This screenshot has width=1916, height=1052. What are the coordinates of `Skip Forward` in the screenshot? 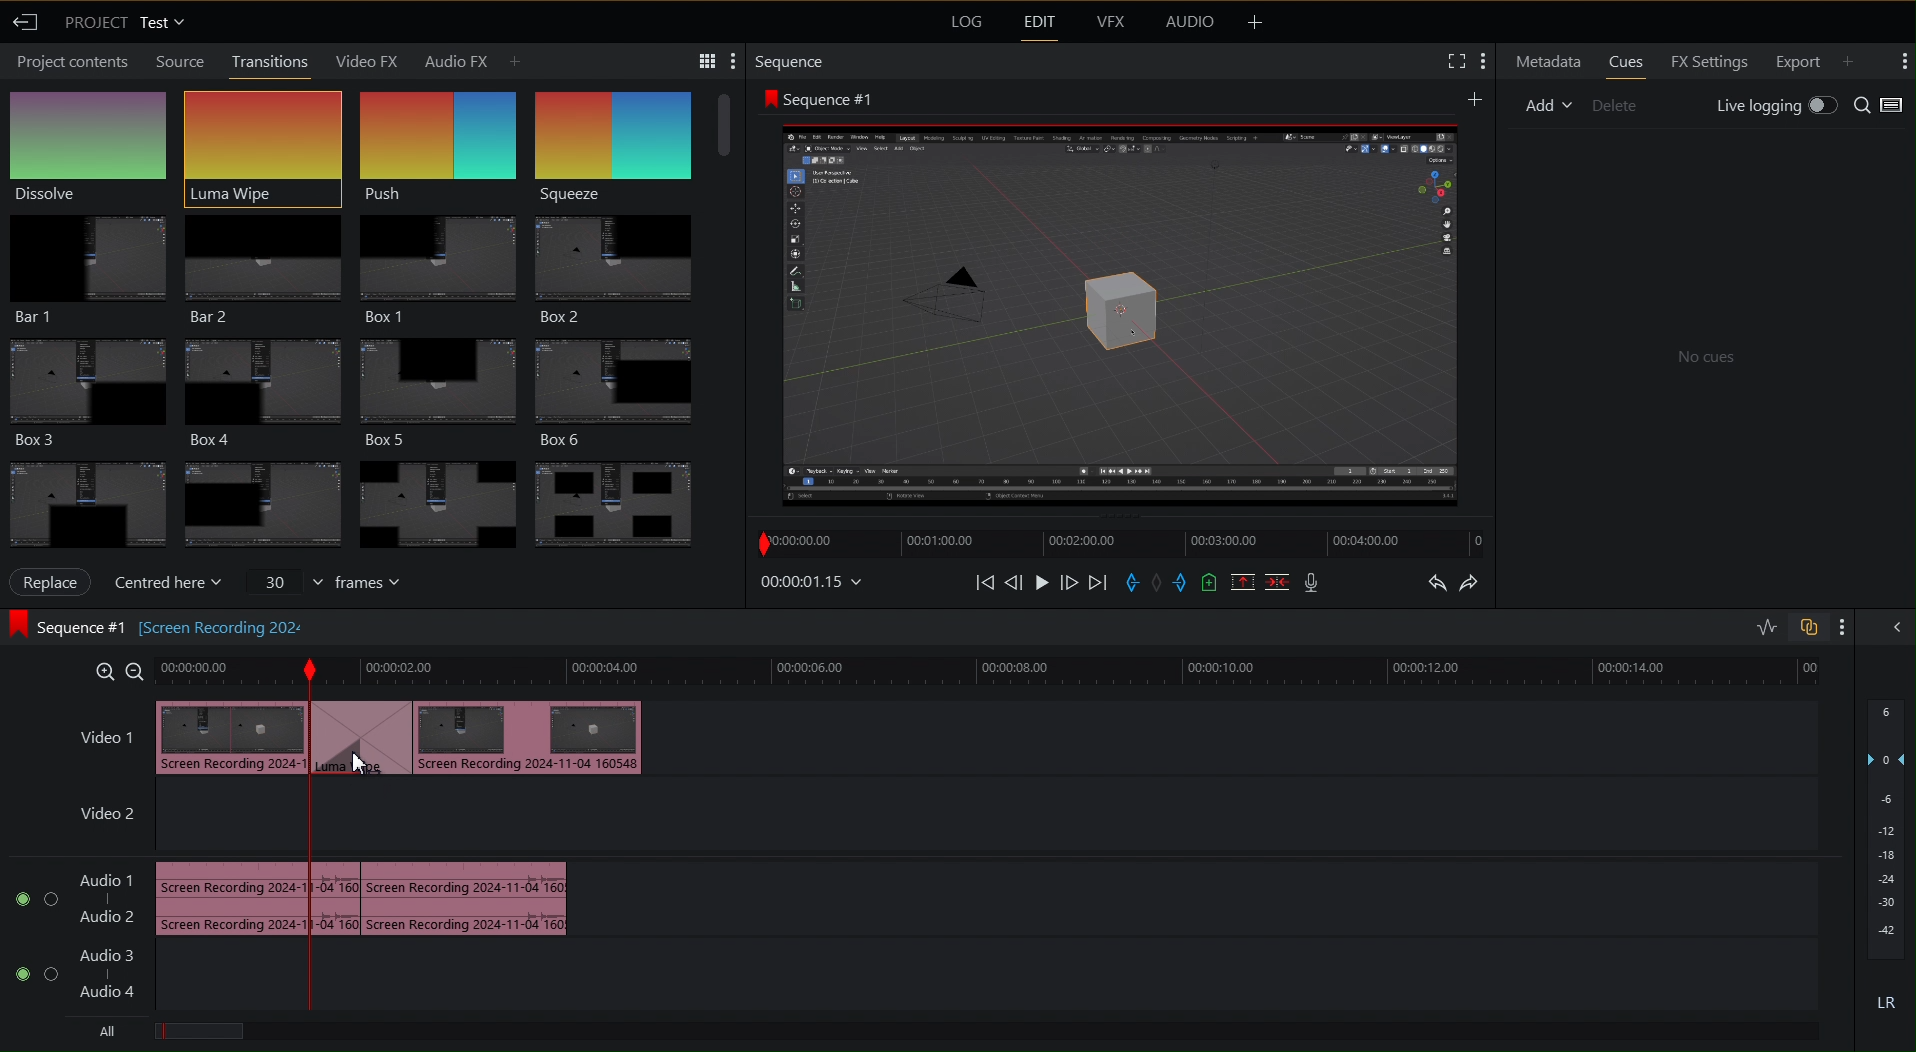 It's located at (1096, 583).